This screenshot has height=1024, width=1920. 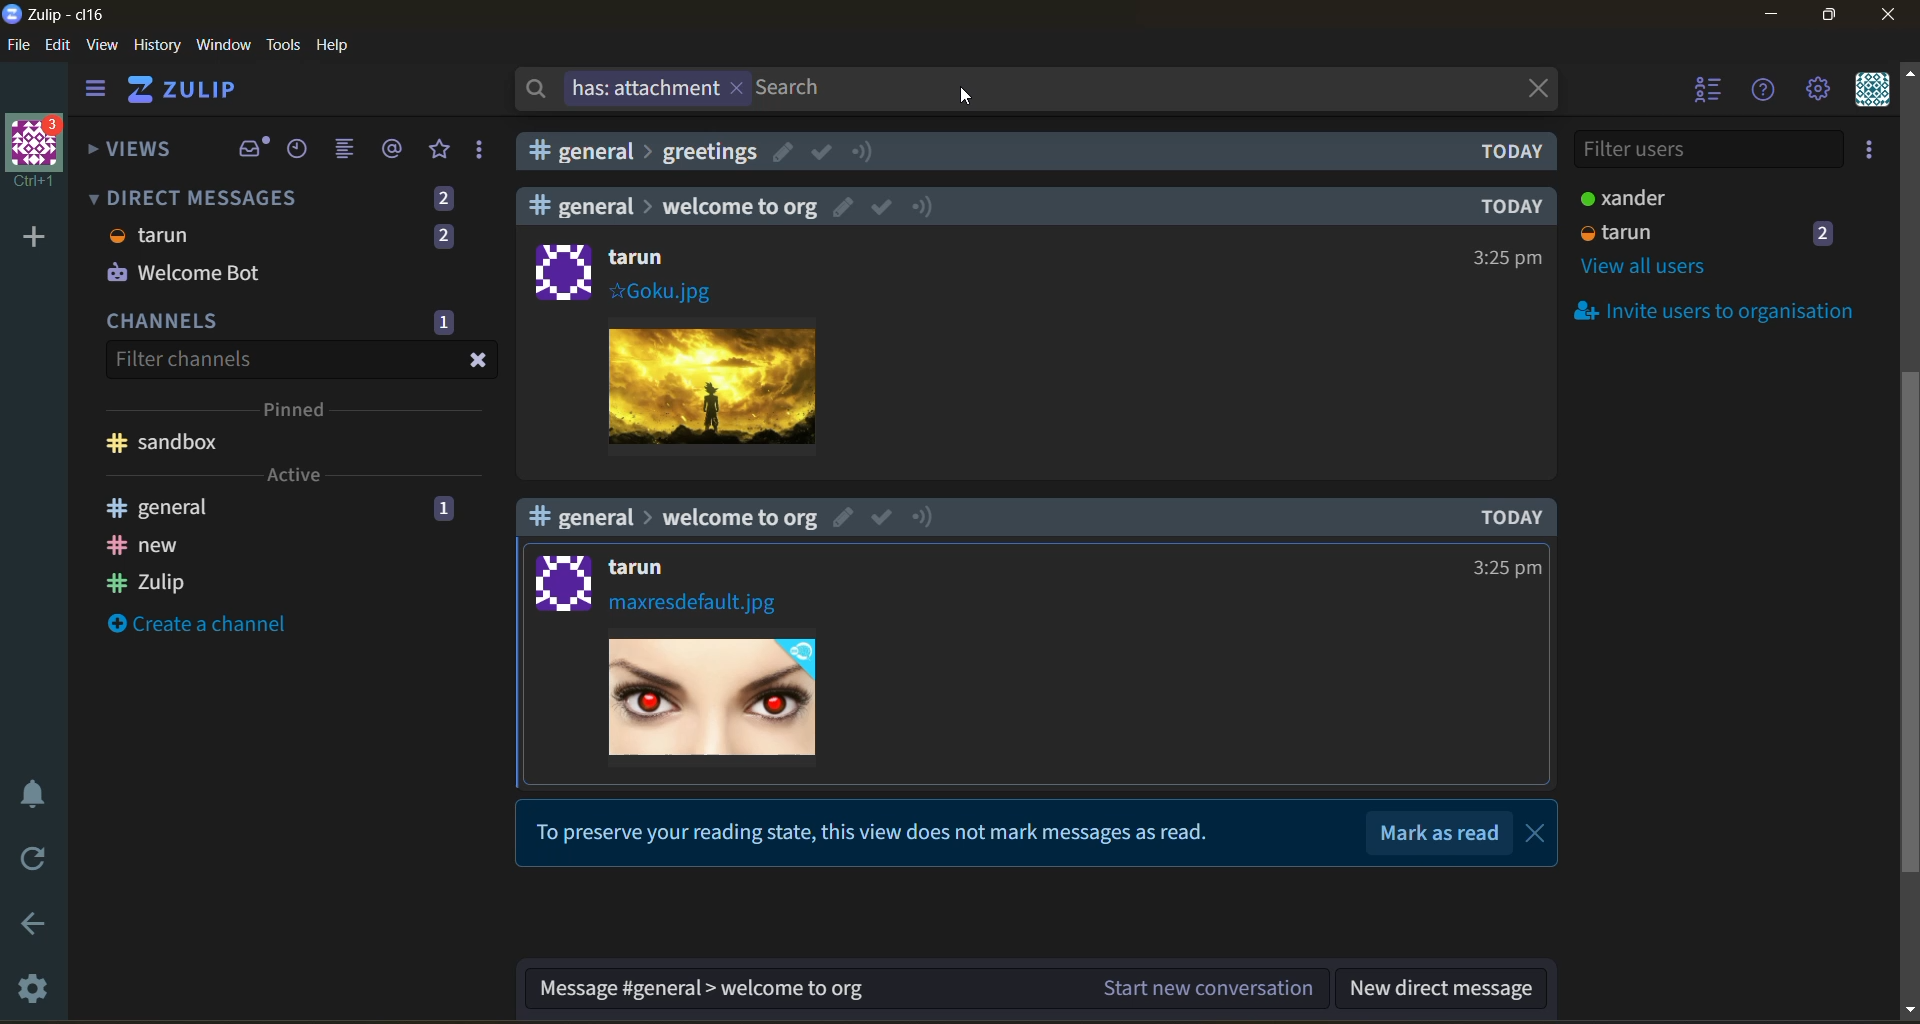 What do you see at coordinates (1618, 232) in the screenshot?
I see `tarun` at bounding box center [1618, 232].